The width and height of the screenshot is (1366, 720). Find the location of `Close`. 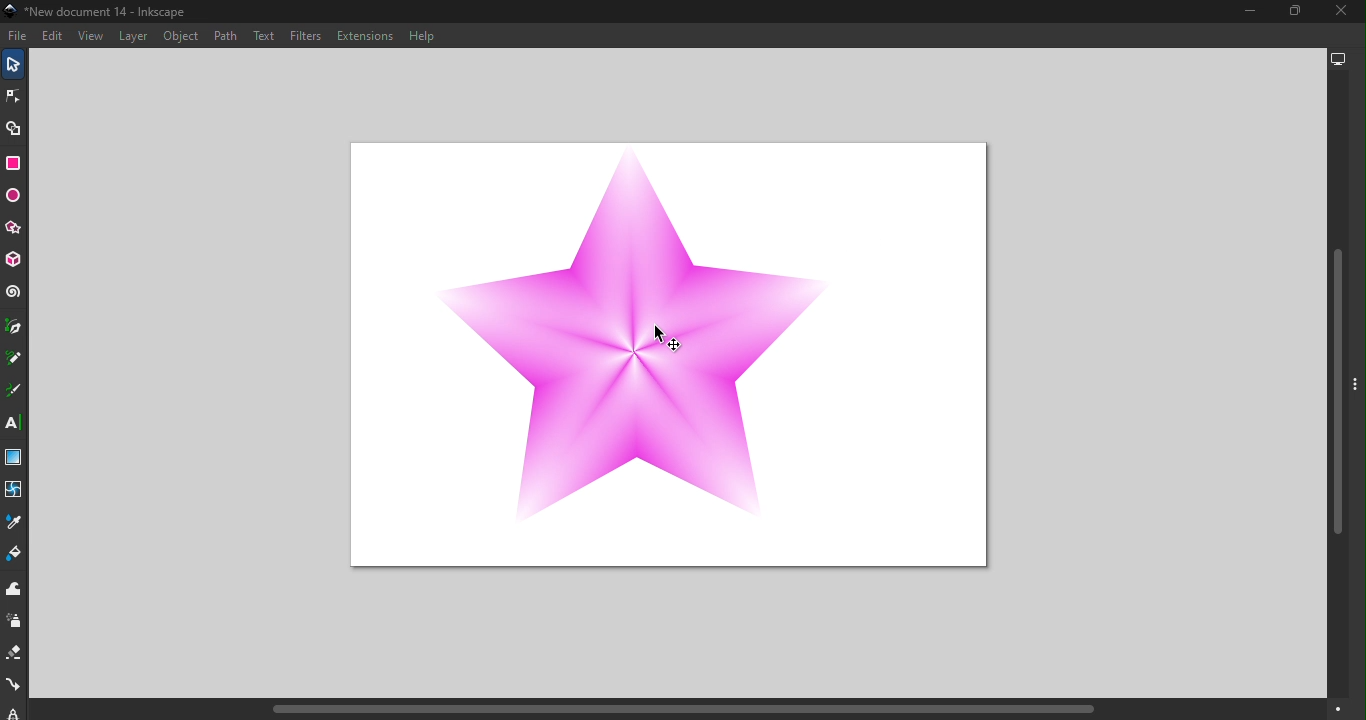

Close is located at coordinates (1344, 11).